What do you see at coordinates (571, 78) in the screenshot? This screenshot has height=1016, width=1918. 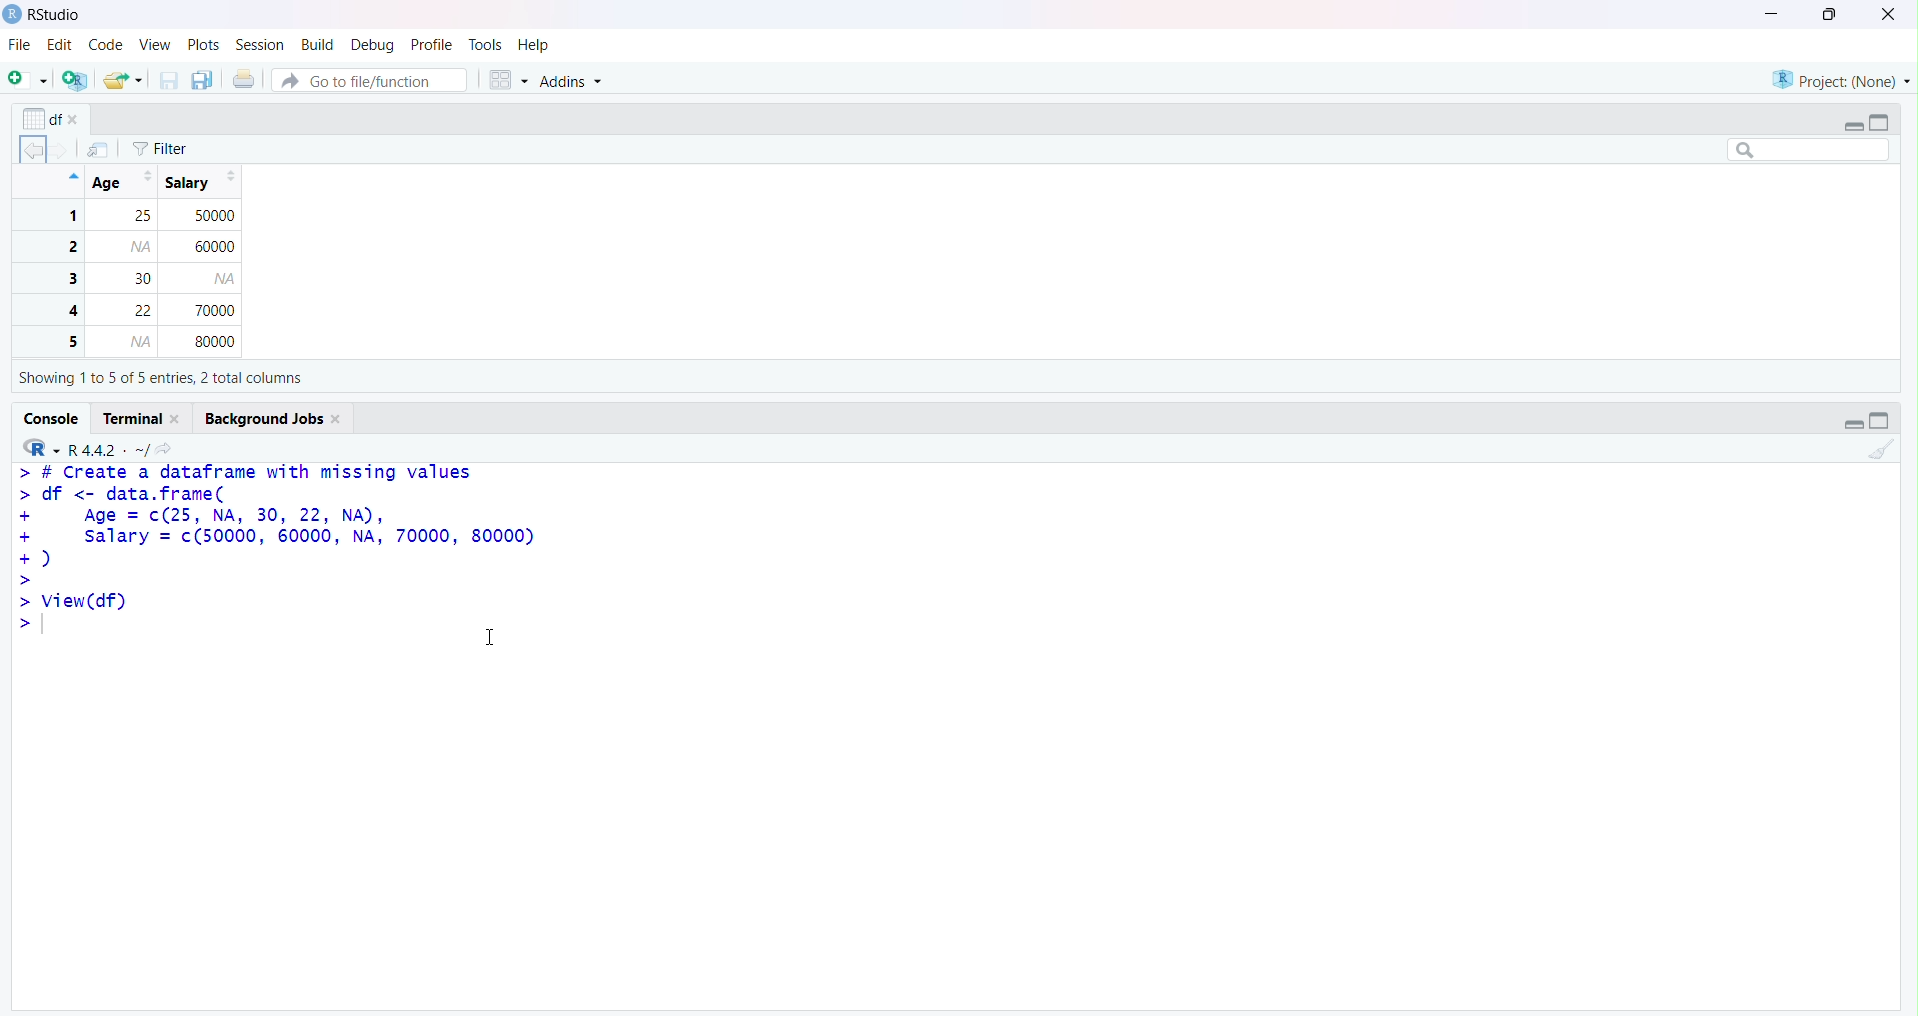 I see `Addins` at bounding box center [571, 78].